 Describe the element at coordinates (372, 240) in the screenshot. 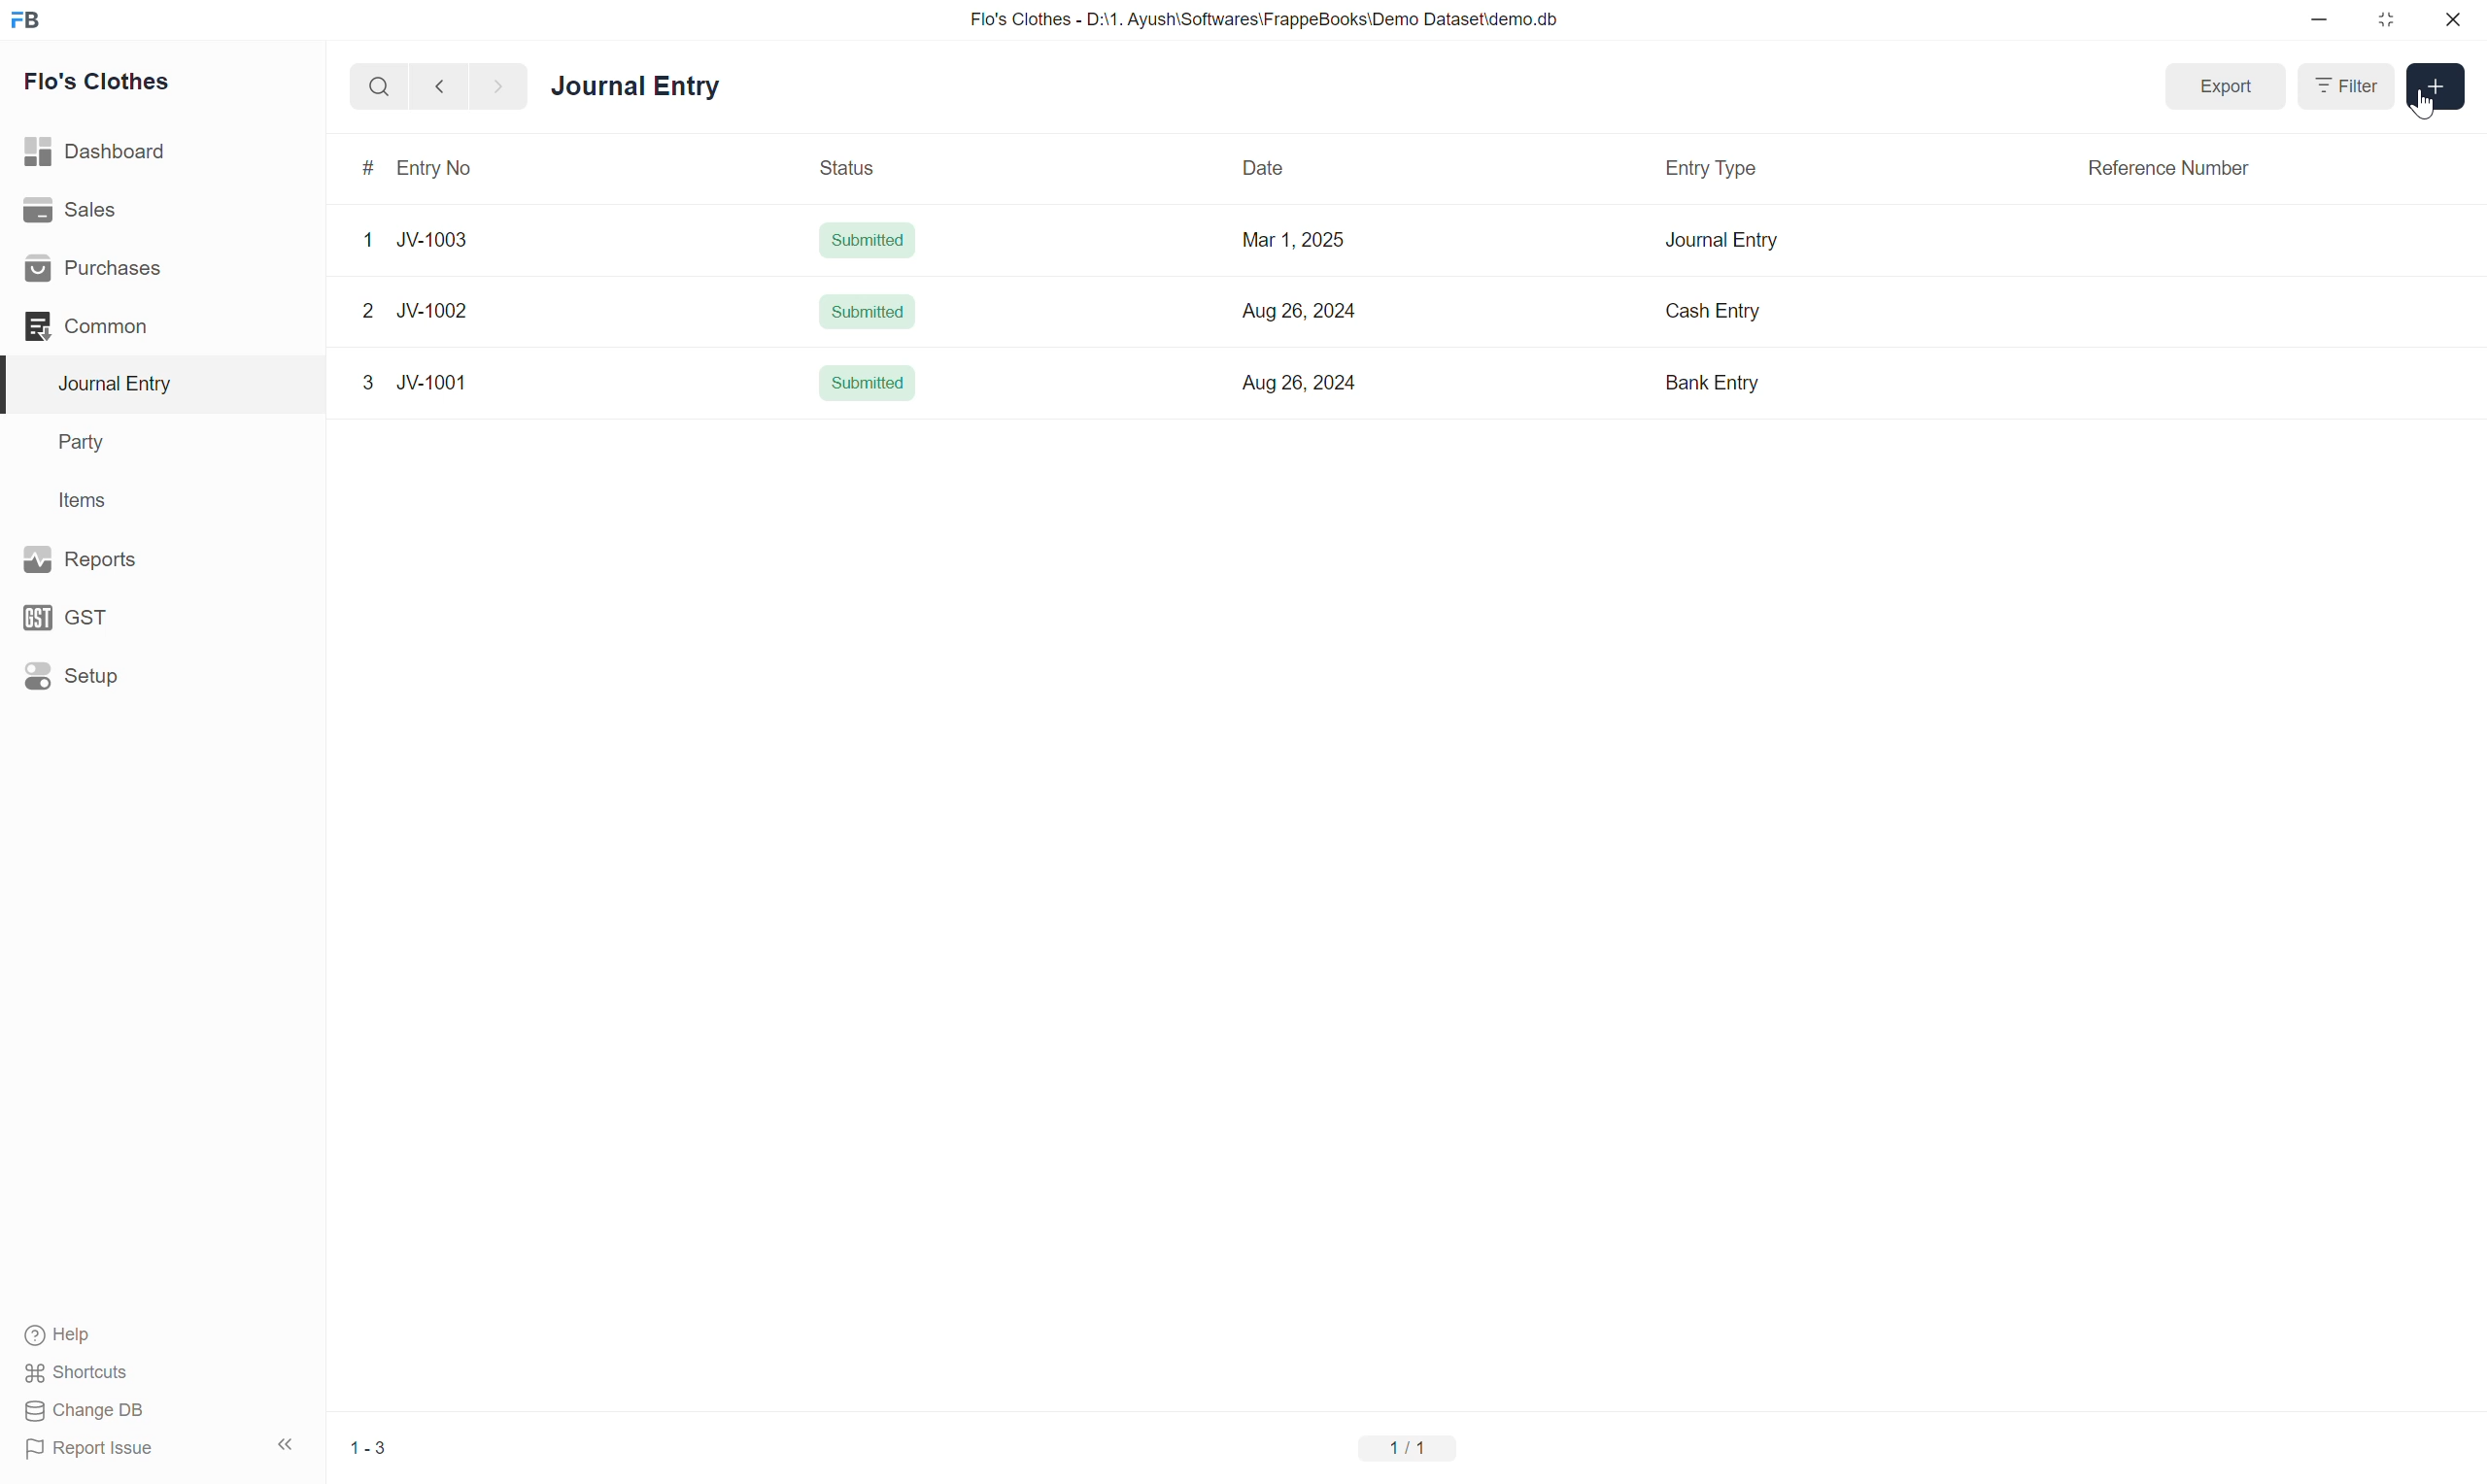

I see `1` at that location.